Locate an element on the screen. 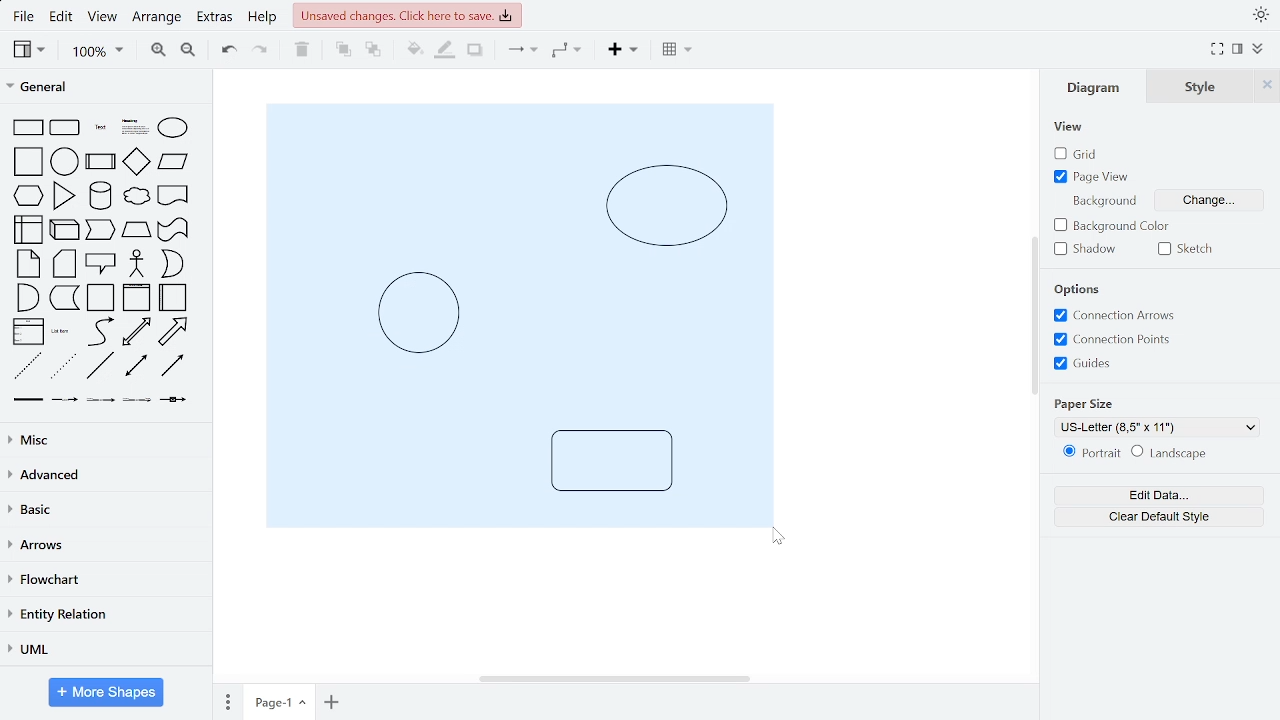 The image size is (1280, 720). arrow is located at coordinates (174, 332).